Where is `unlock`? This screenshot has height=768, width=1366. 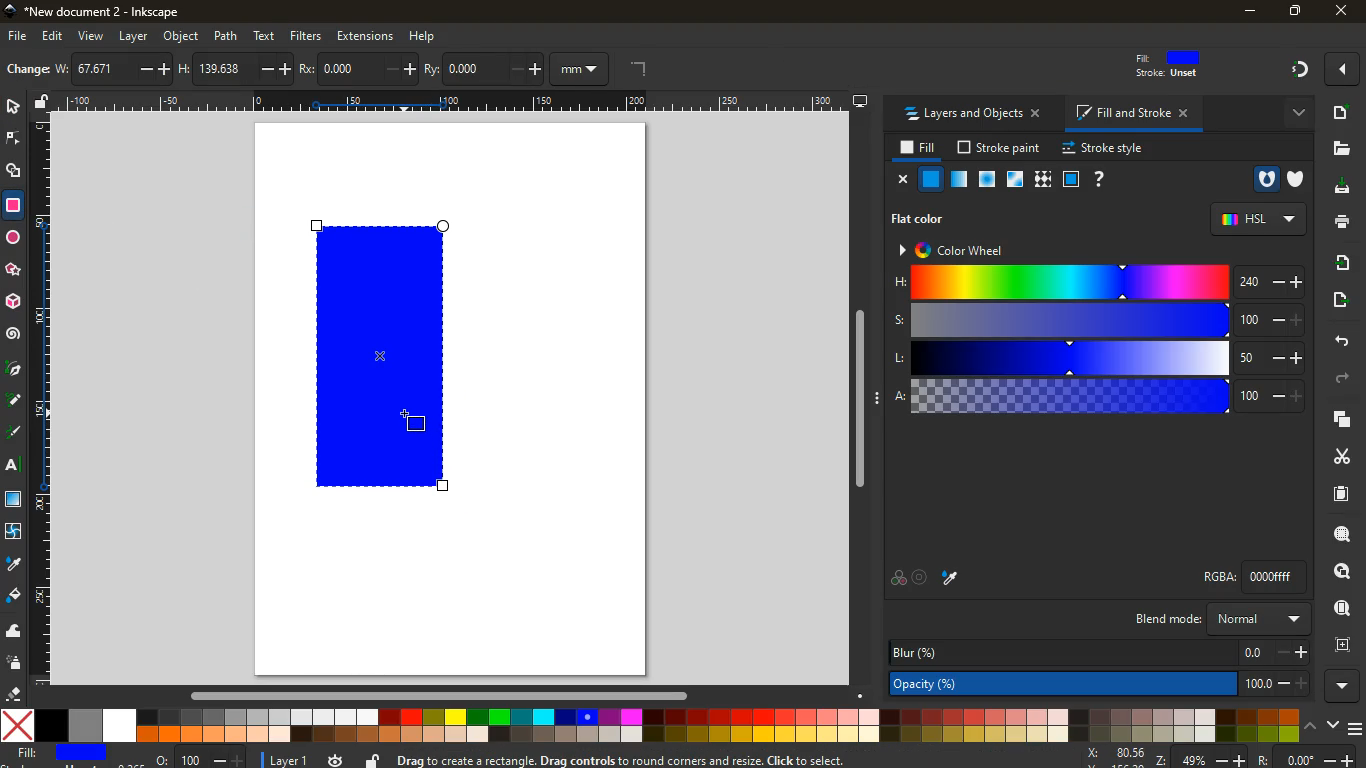
unlock is located at coordinates (374, 760).